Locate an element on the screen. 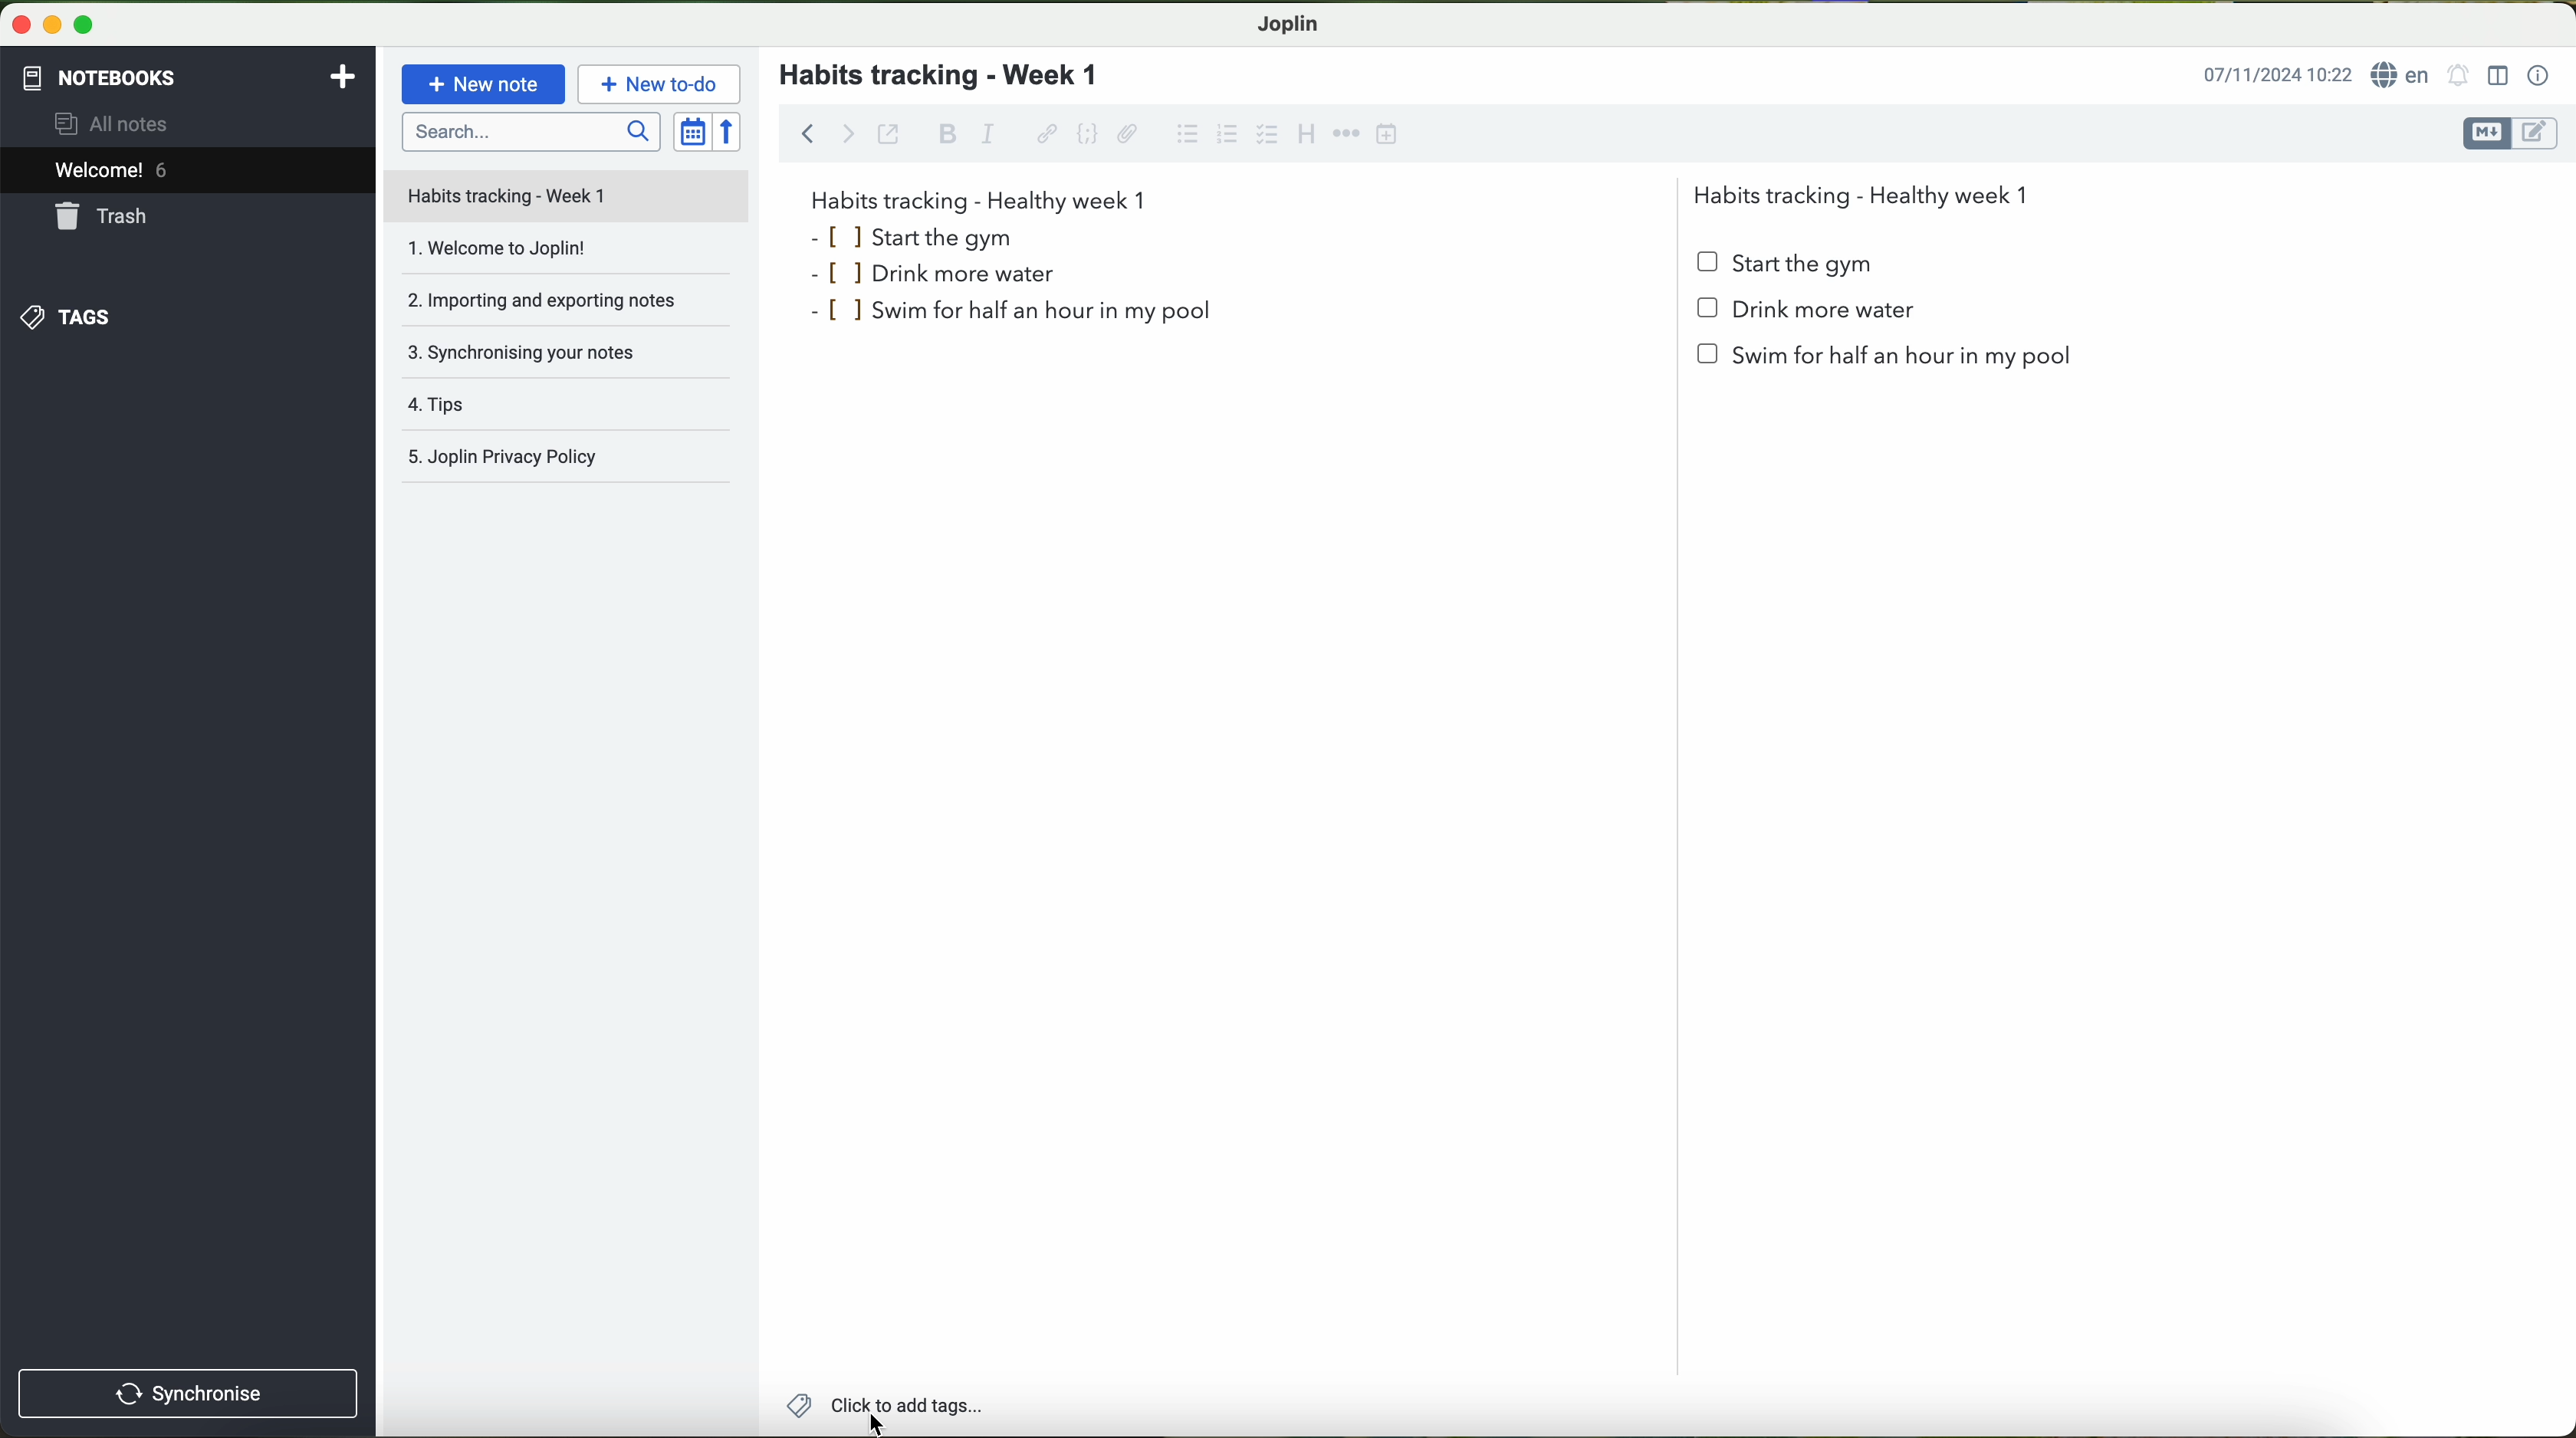 The height and width of the screenshot is (1438, 2576). welcome 5 is located at coordinates (112, 170).